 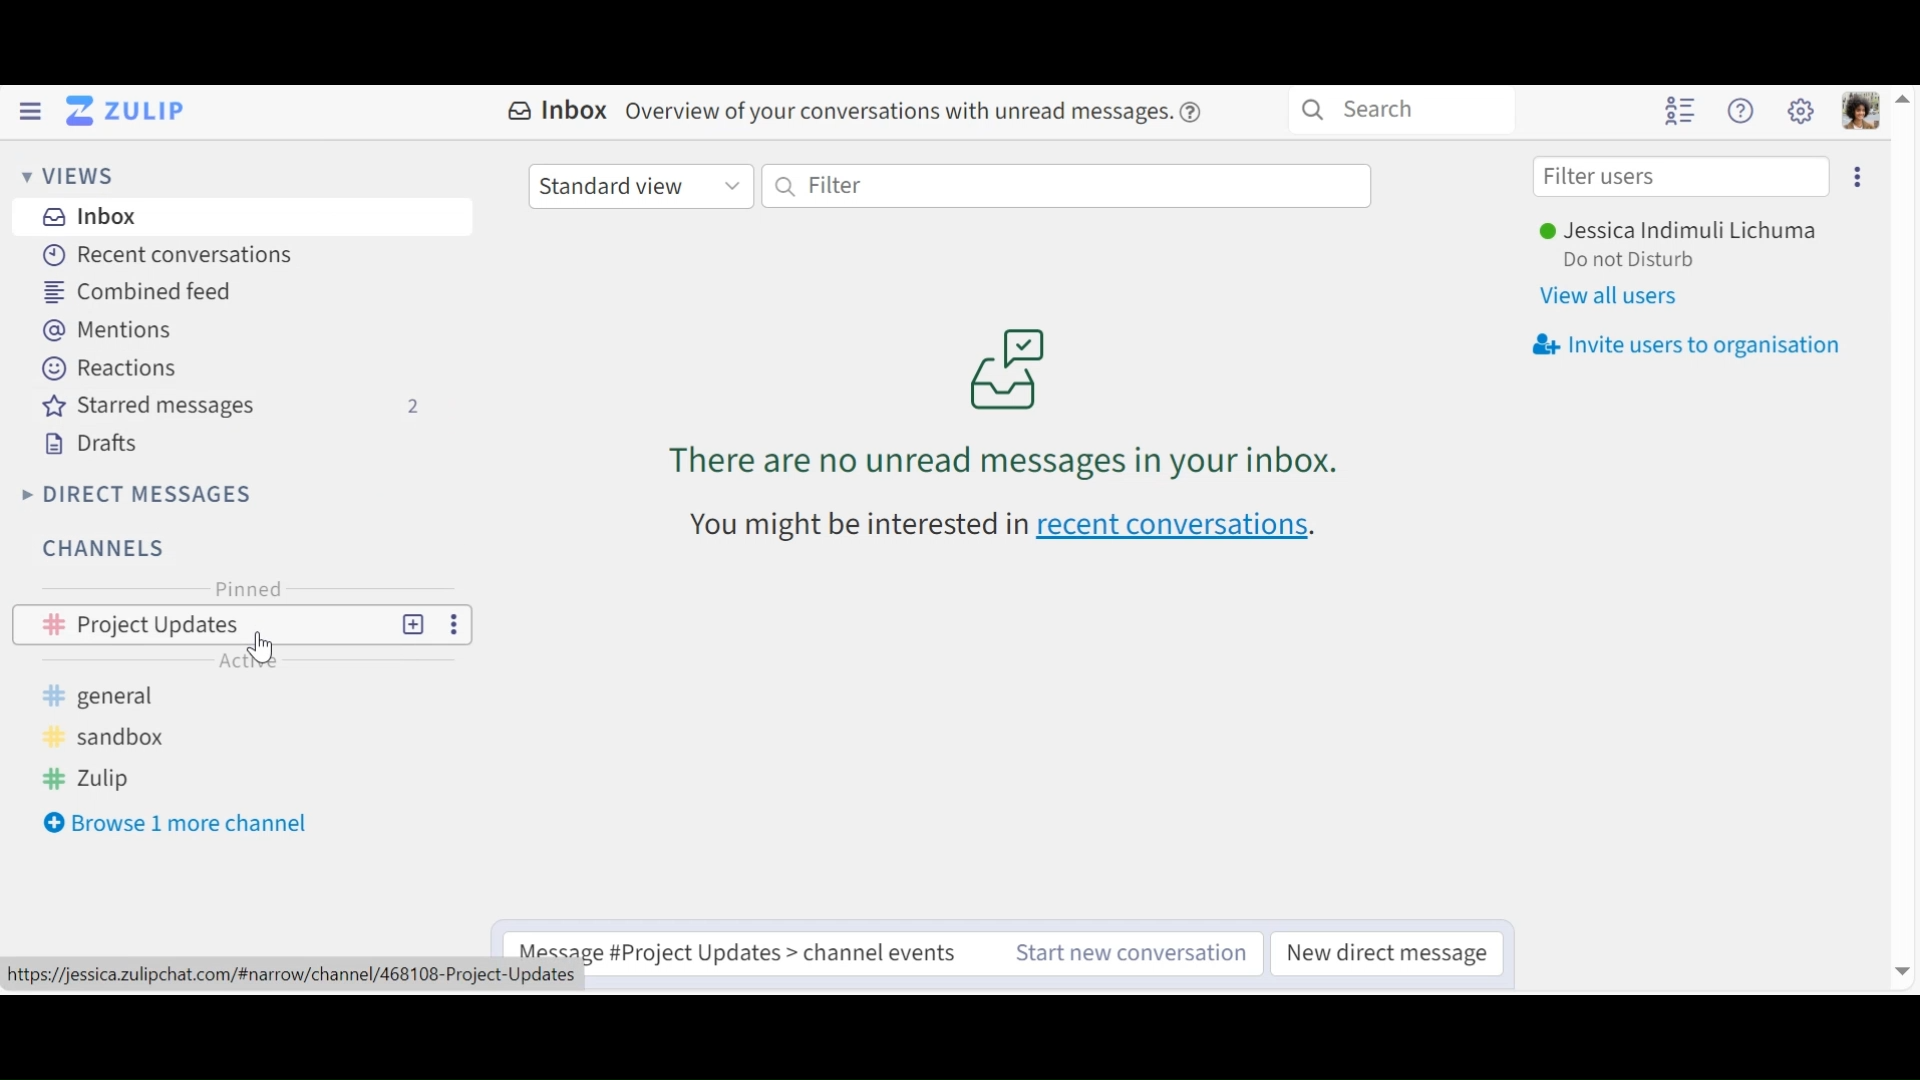 What do you see at coordinates (69, 177) in the screenshot?
I see `Views` at bounding box center [69, 177].